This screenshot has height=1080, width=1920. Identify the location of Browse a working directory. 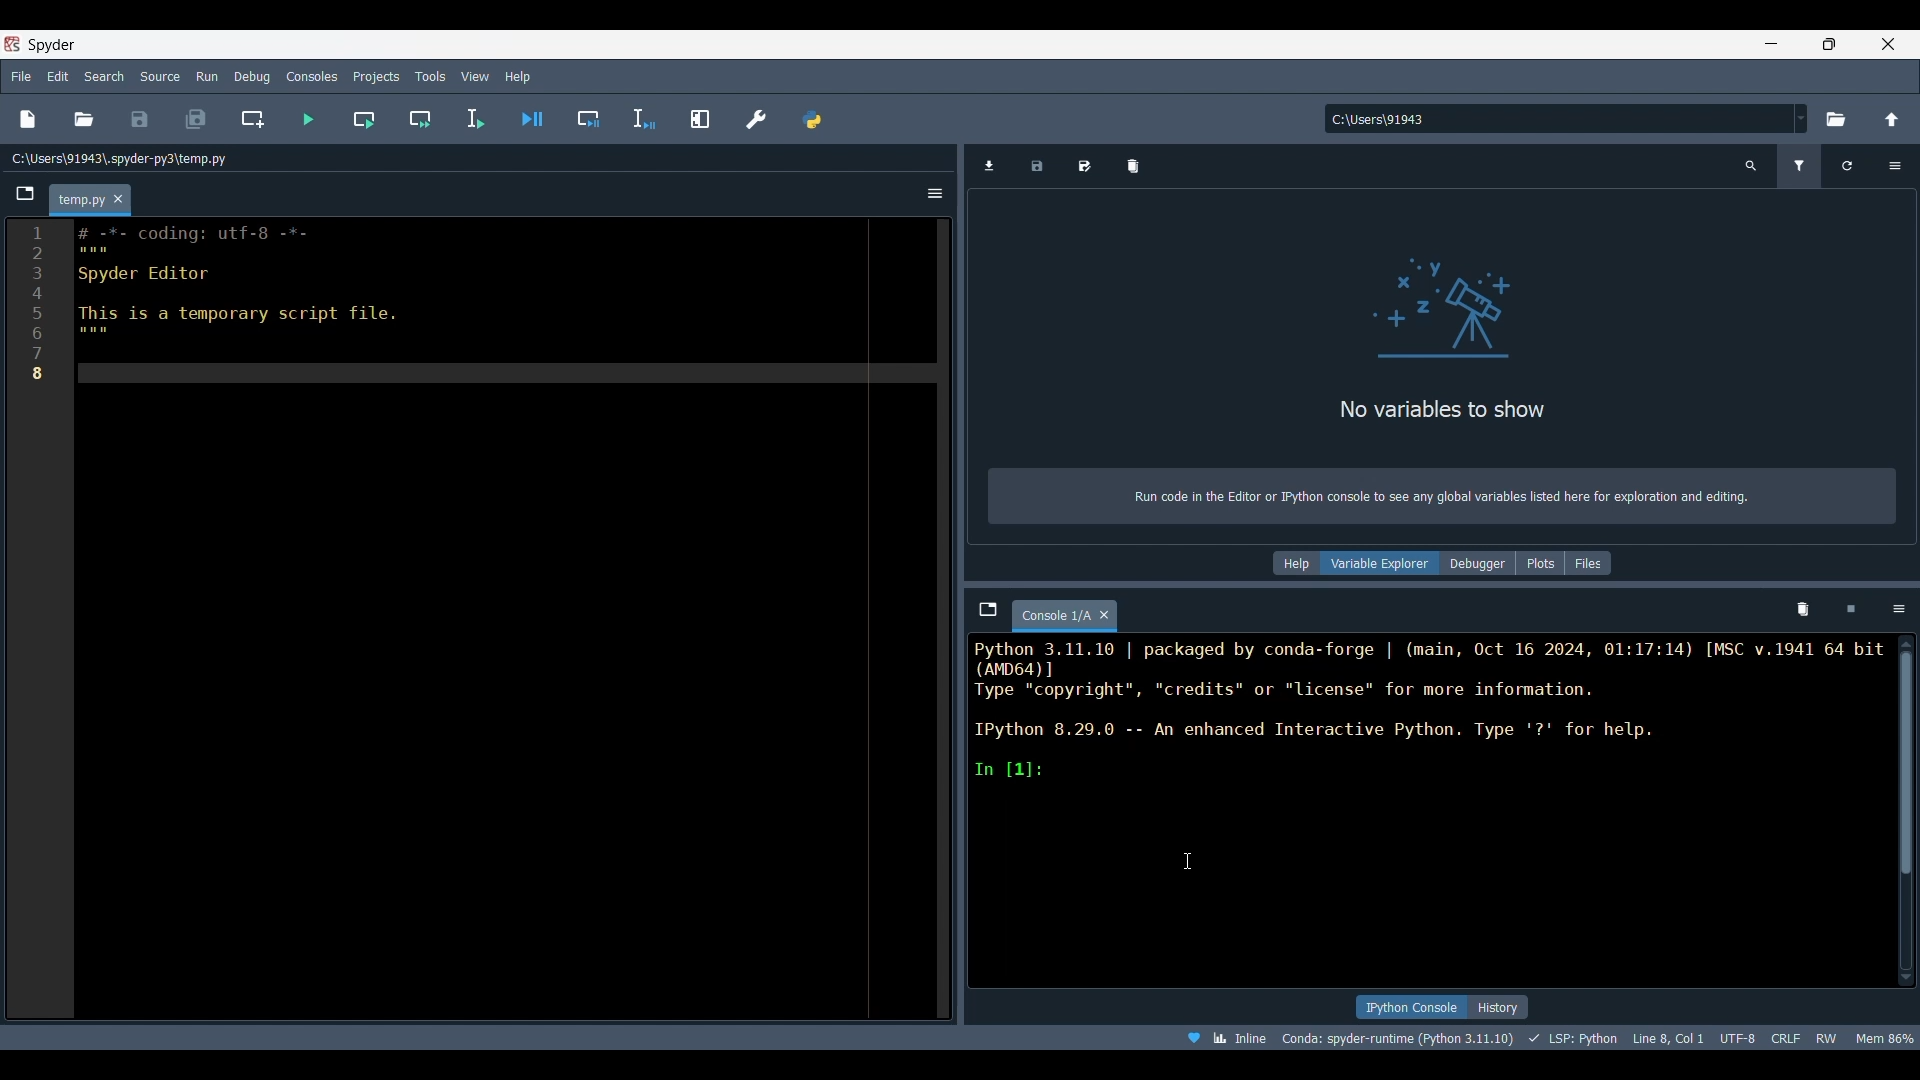
(1834, 119).